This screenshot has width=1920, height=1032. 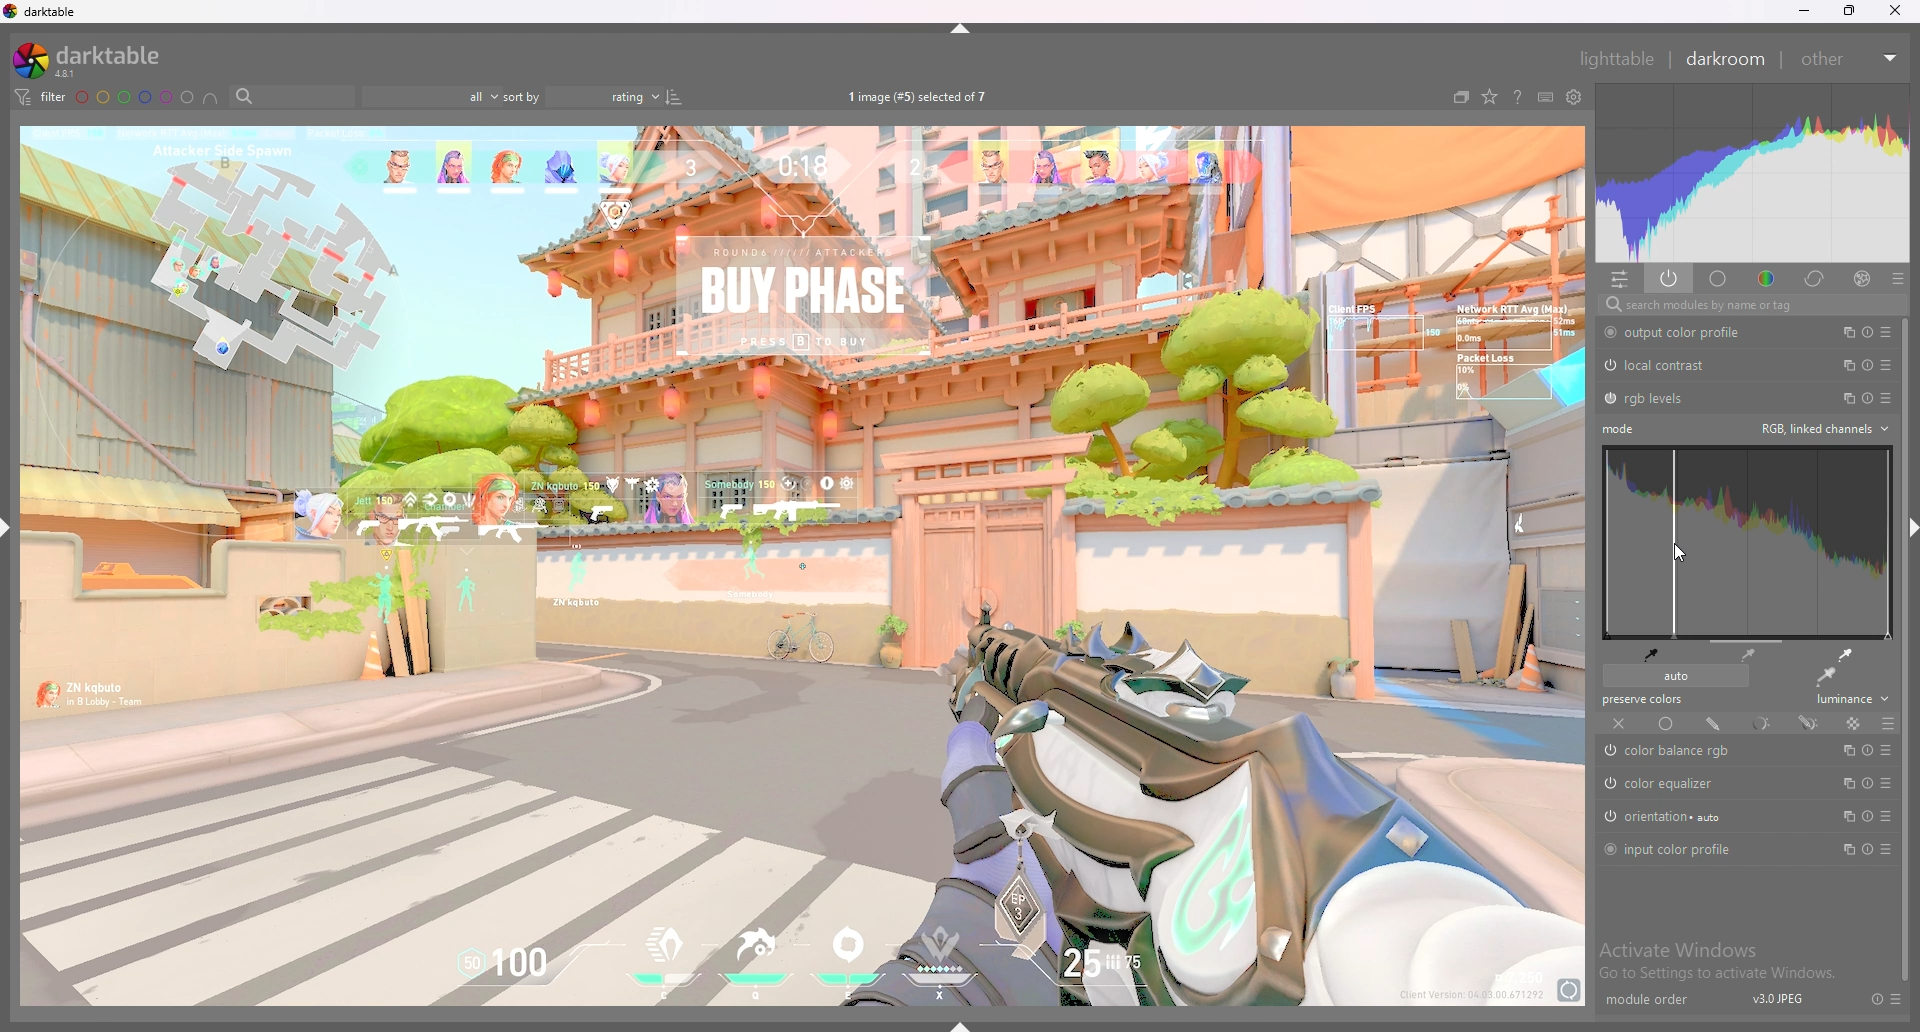 I want to click on off, so click(x=1620, y=724).